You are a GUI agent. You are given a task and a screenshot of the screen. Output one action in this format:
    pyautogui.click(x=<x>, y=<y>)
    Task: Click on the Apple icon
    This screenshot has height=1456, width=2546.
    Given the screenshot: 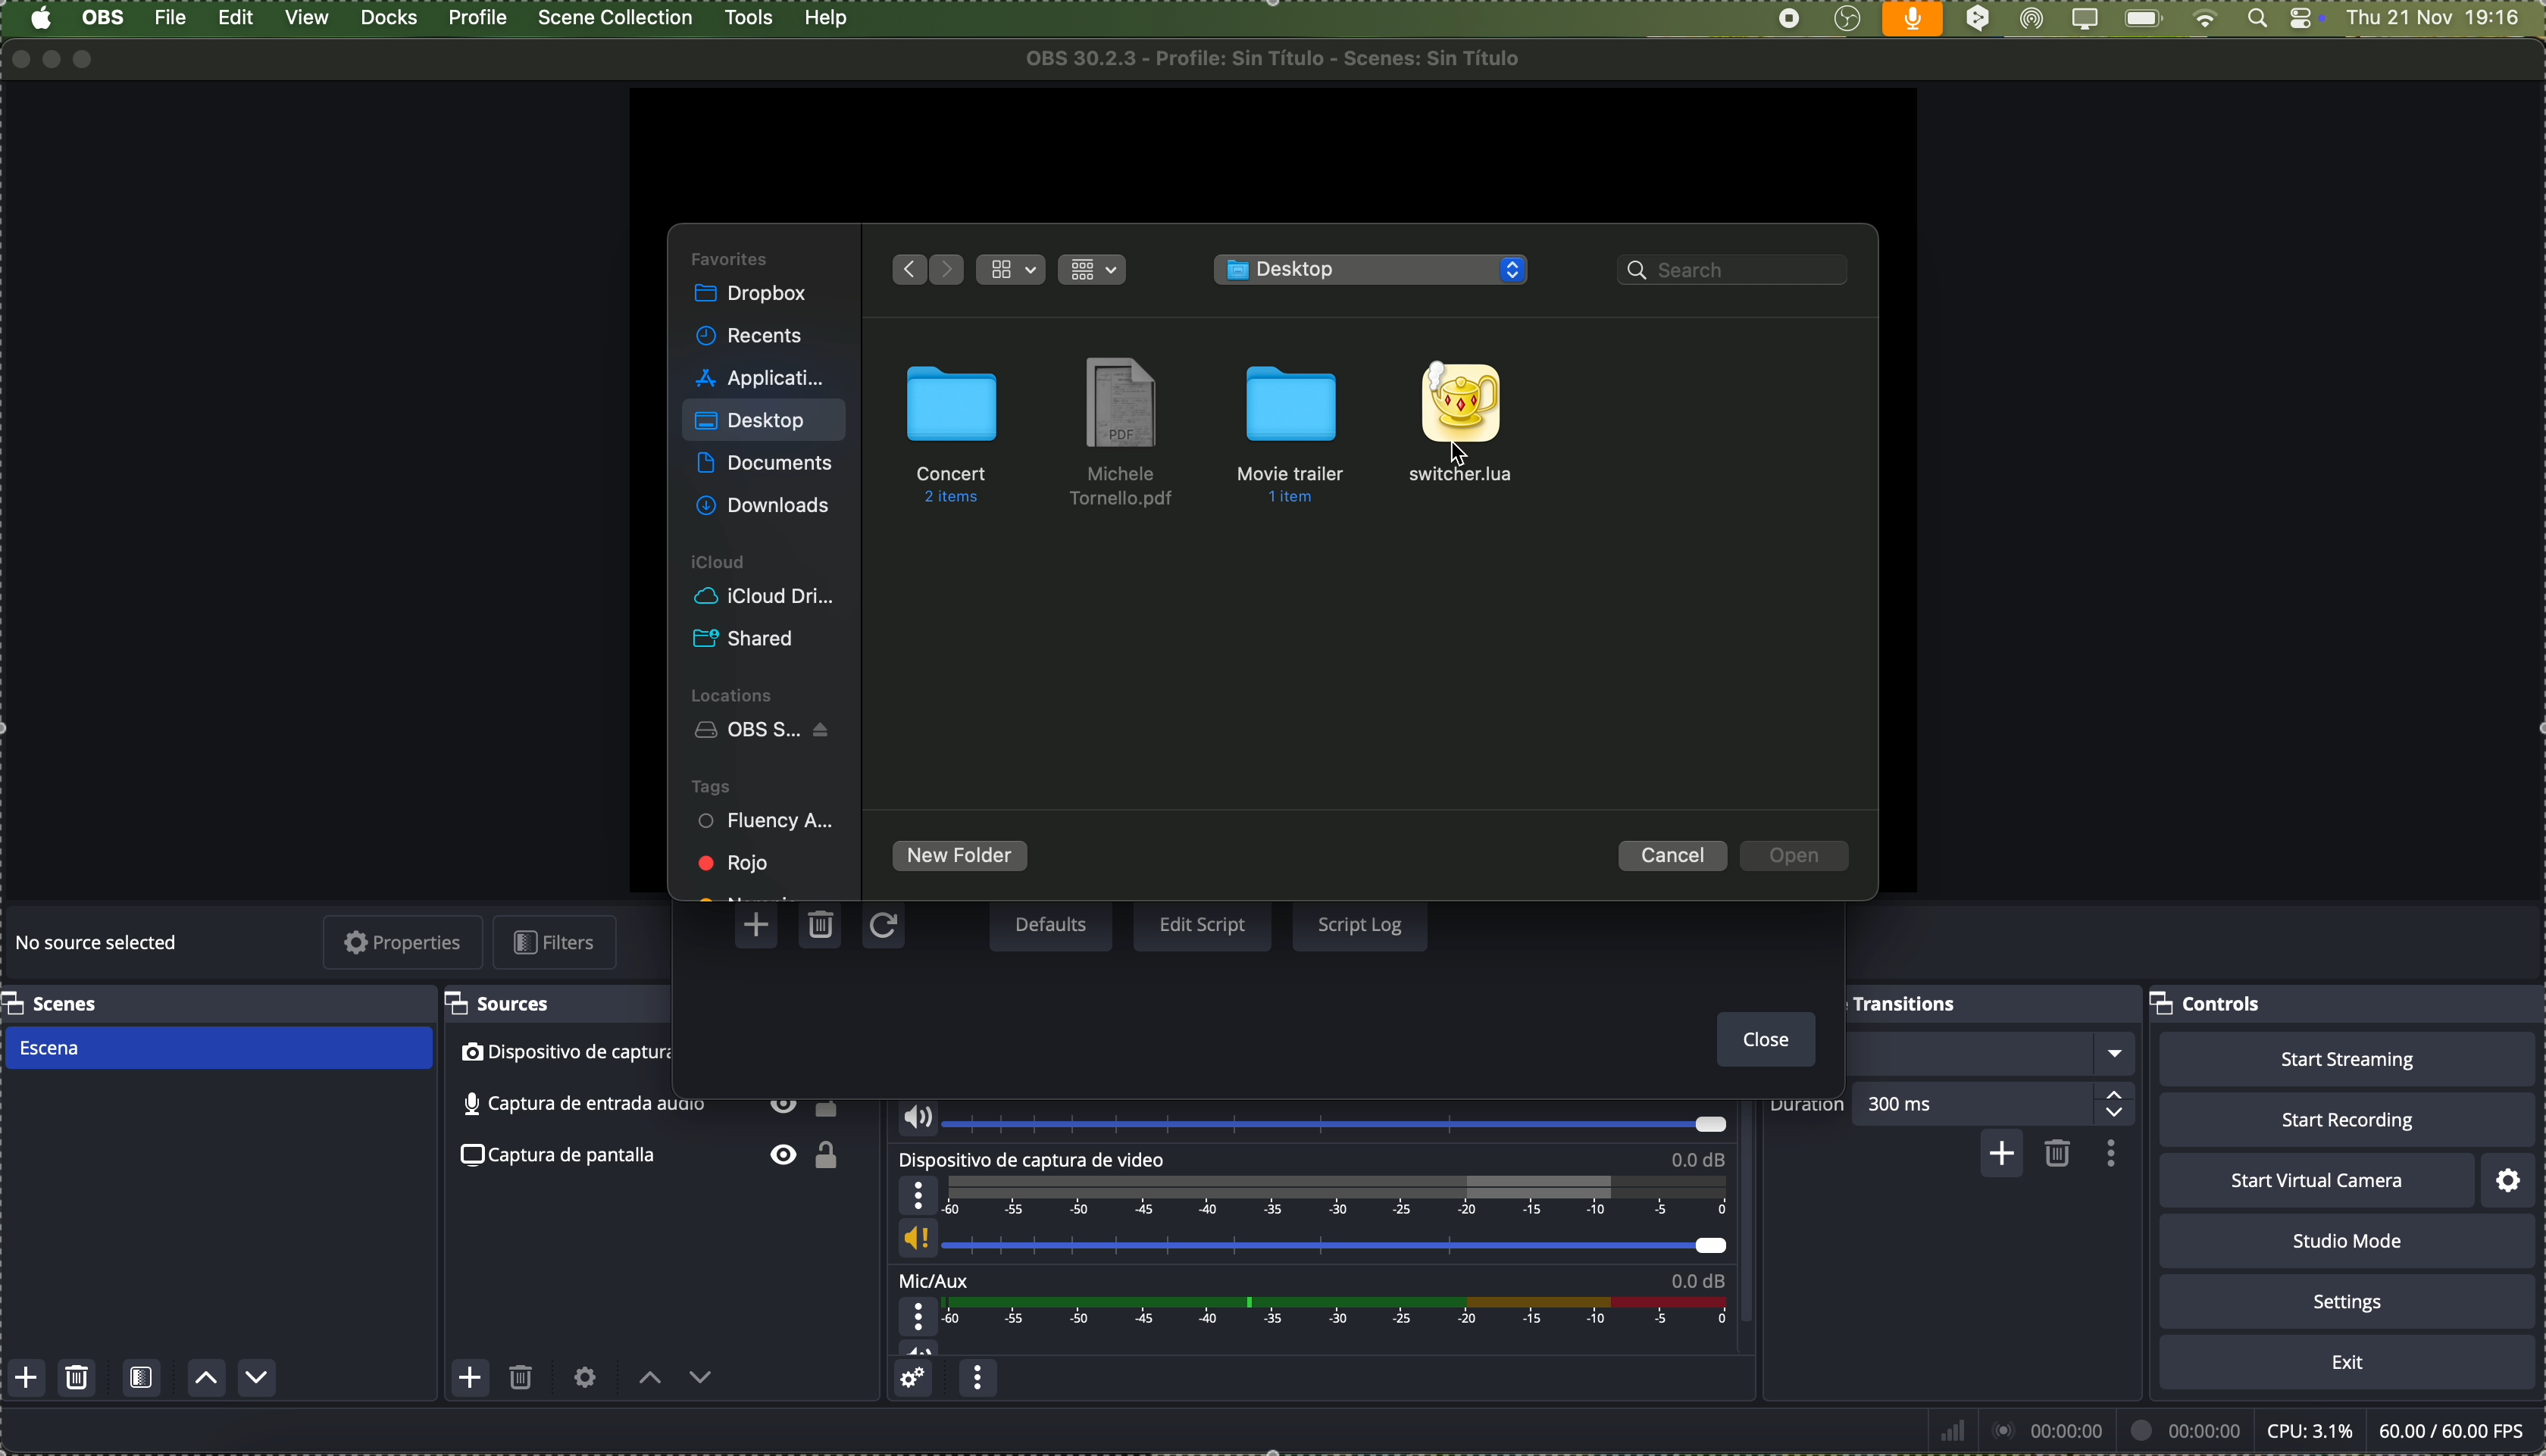 What is the action you would take?
    pyautogui.click(x=40, y=19)
    